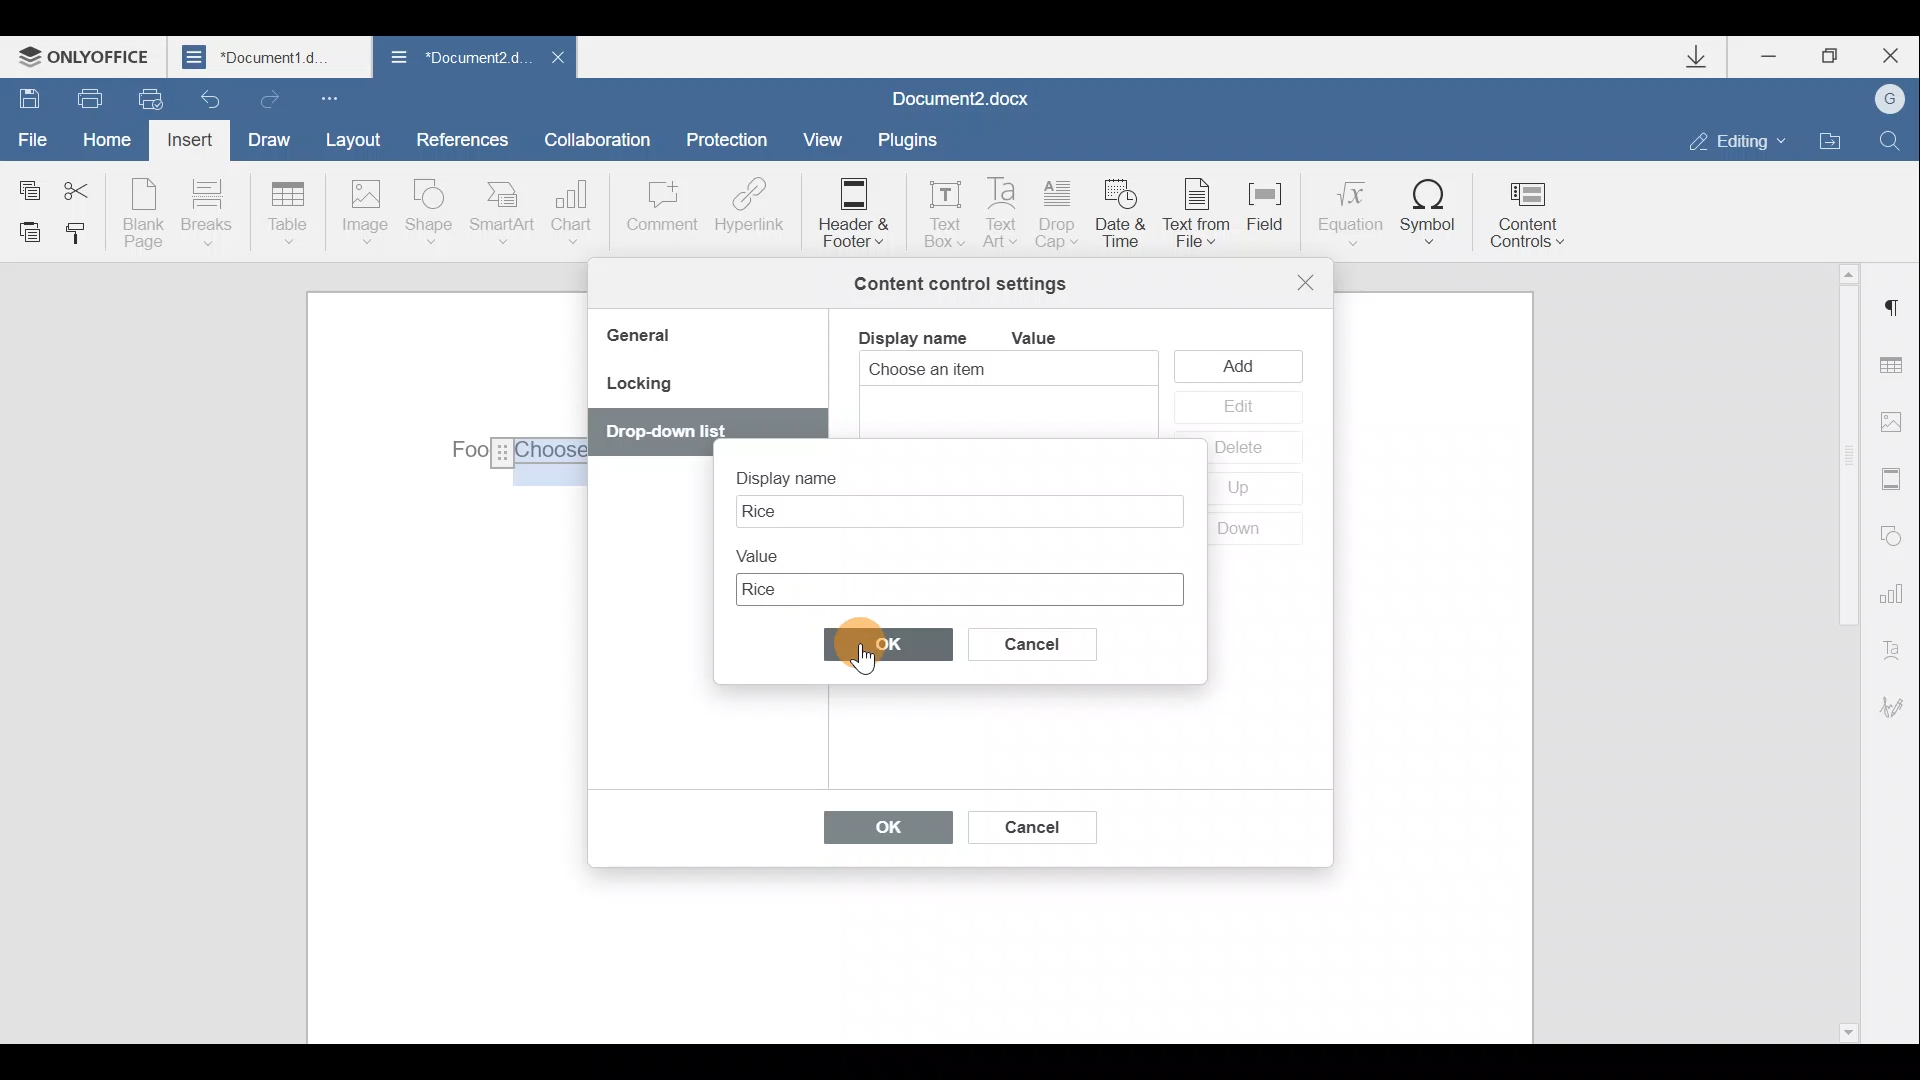  I want to click on , so click(668, 432).